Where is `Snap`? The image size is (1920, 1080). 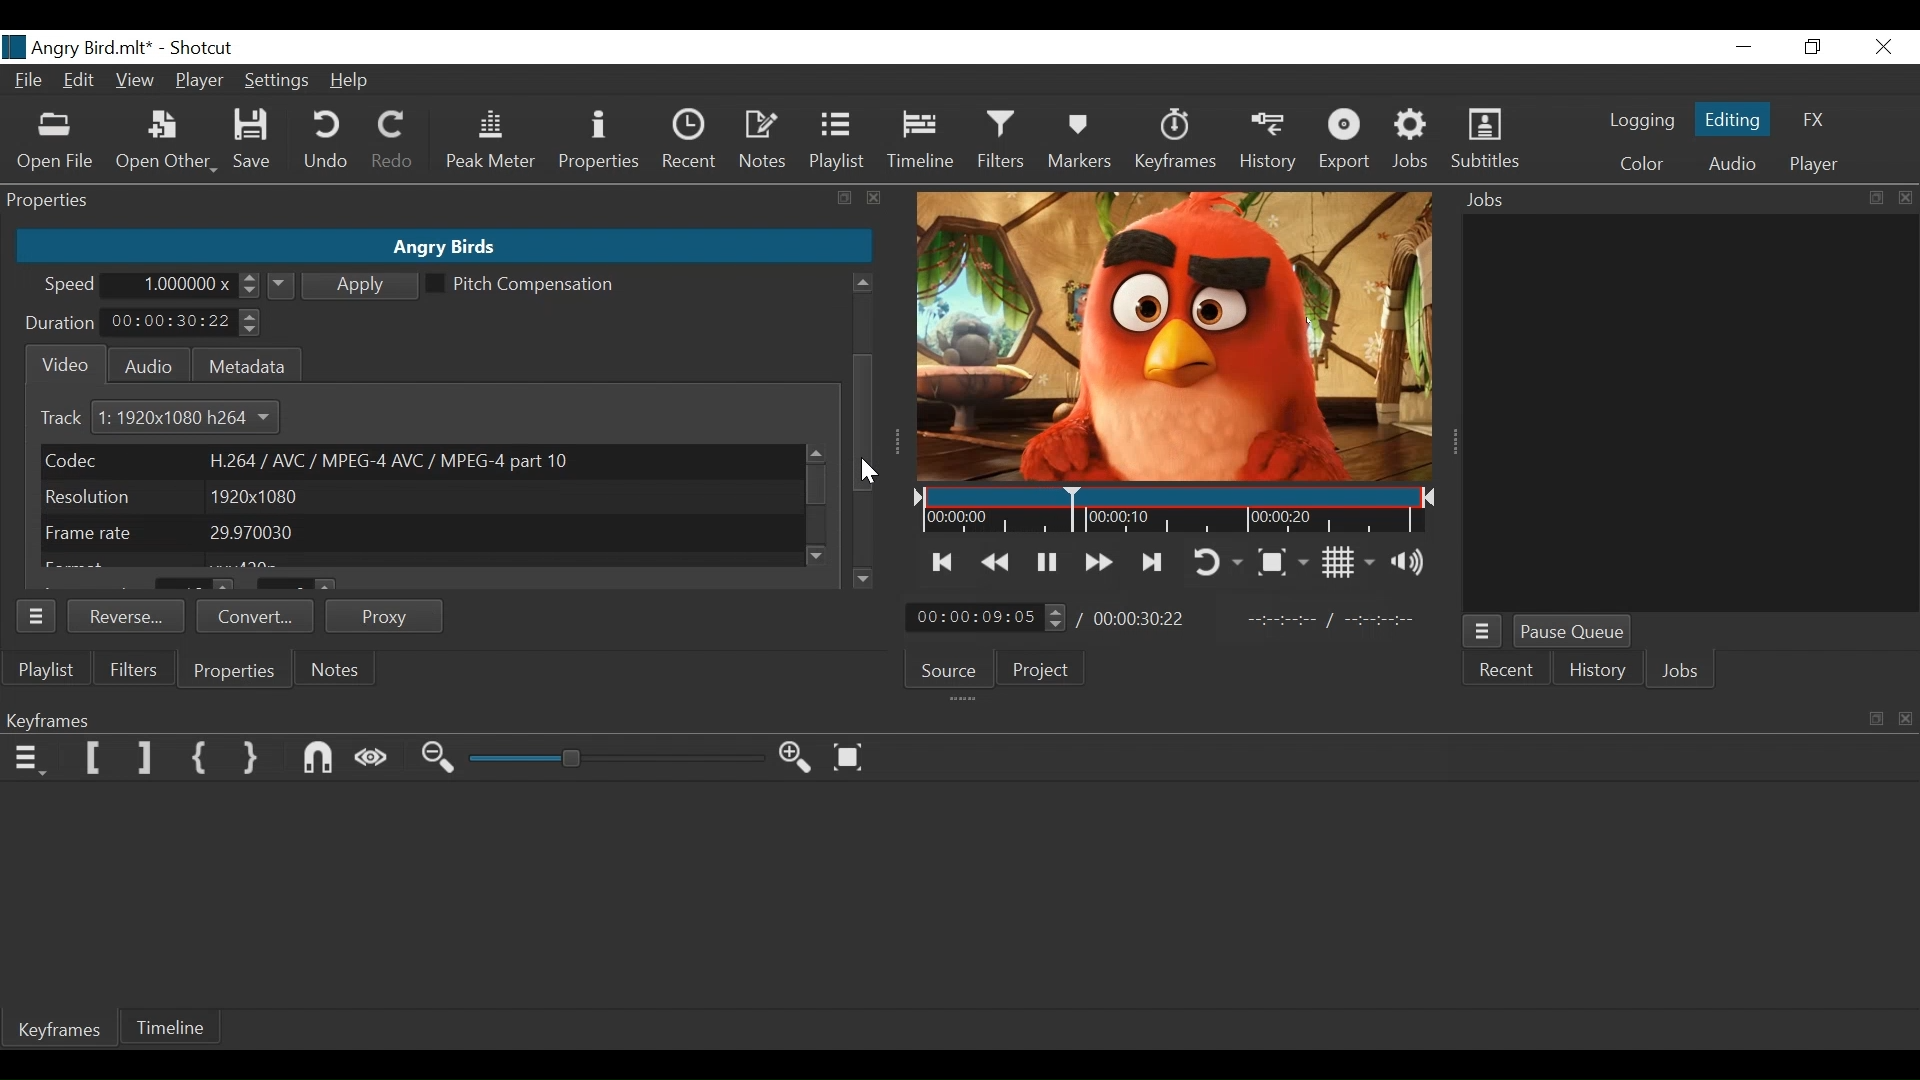
Snap is located at coordinates (319, 759).